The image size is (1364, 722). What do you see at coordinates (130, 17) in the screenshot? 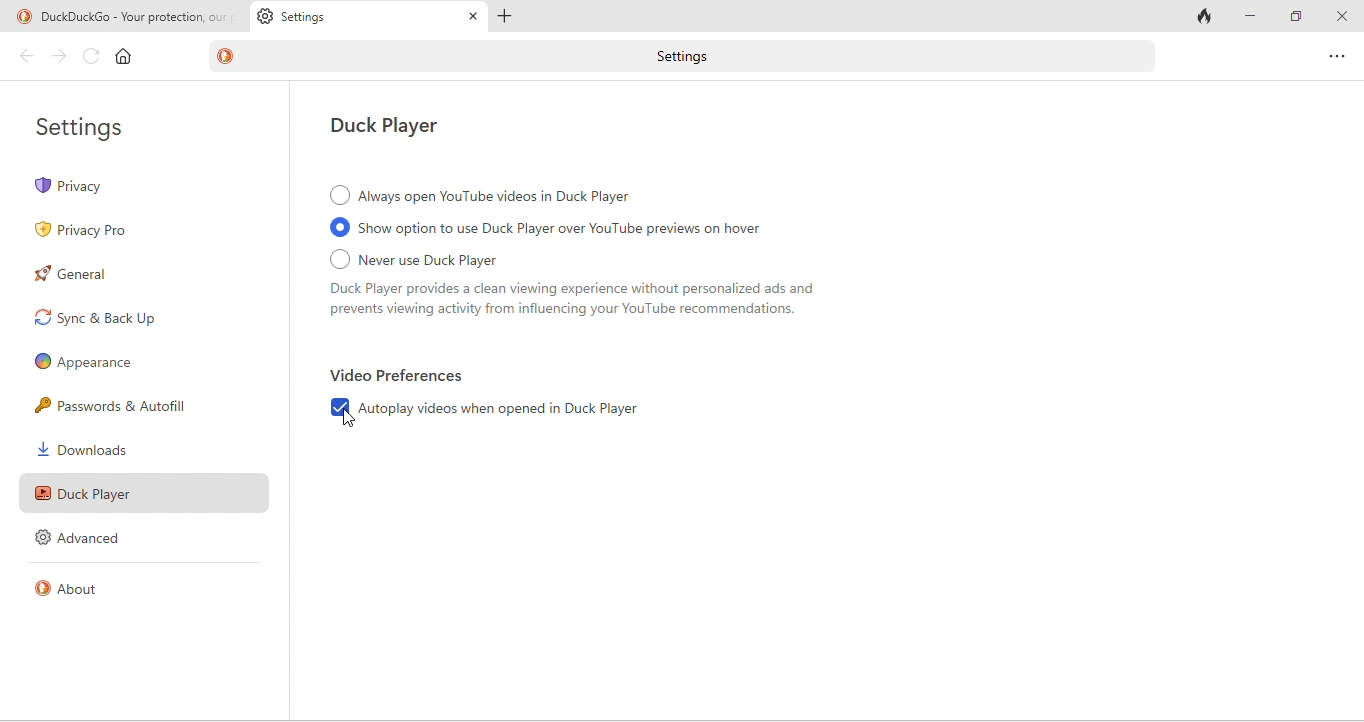
I see `DuckDuckGo - Your protection` at bounding box center [130, 17].